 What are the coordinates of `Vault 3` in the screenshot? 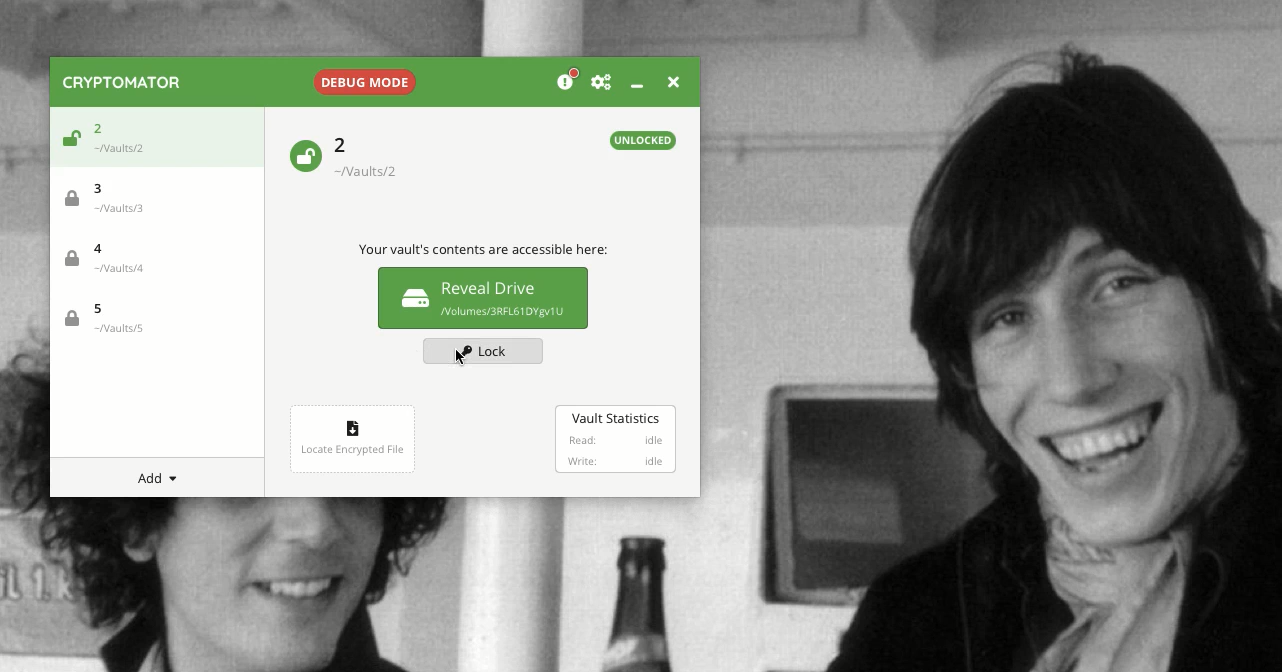 It's located at (114, 196).